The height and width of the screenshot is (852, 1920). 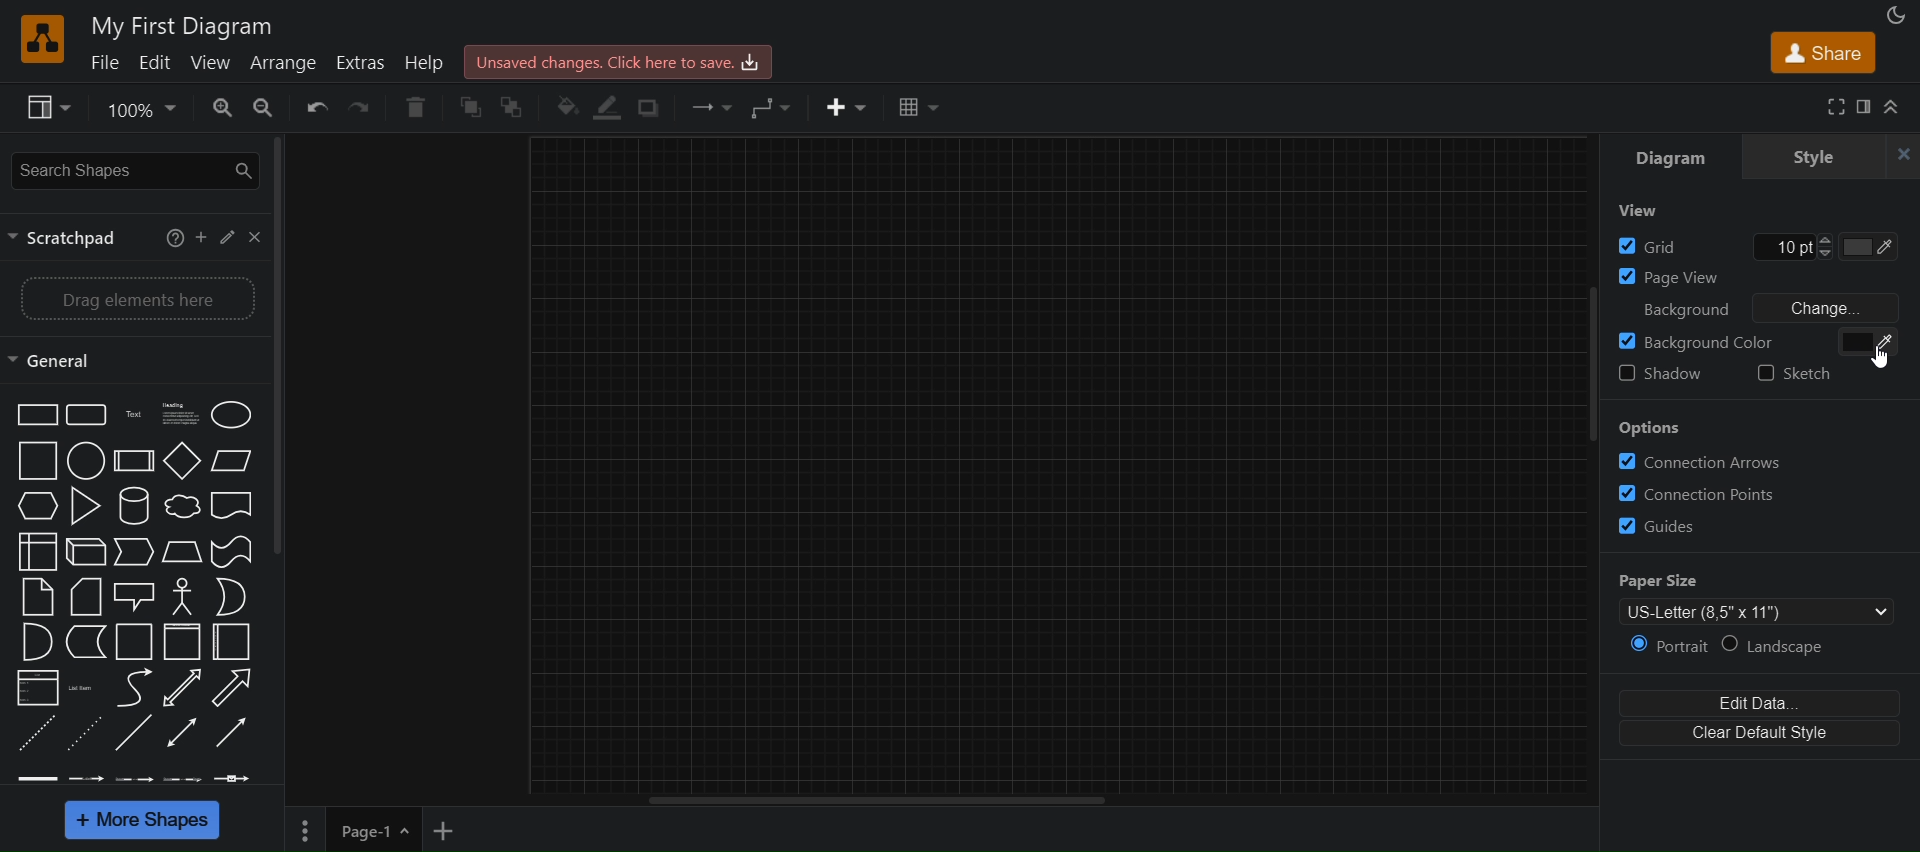 What do you see at coordinates (1834, 107) in the screenshot?
I see `fullscreen` at bounding box center [1834, 107].